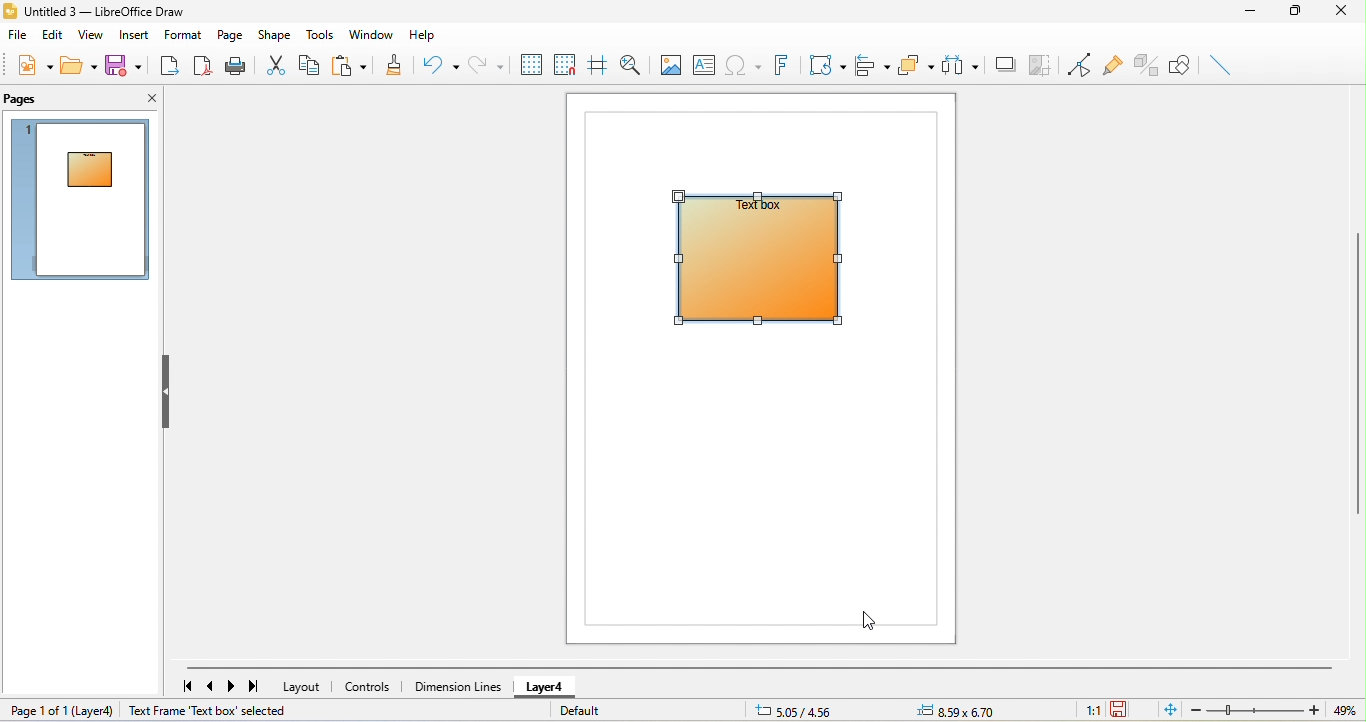 The image size is (1366, 722). Describe the element at coordinates (368, 688) in the screenshot. I see `controls` at that location.